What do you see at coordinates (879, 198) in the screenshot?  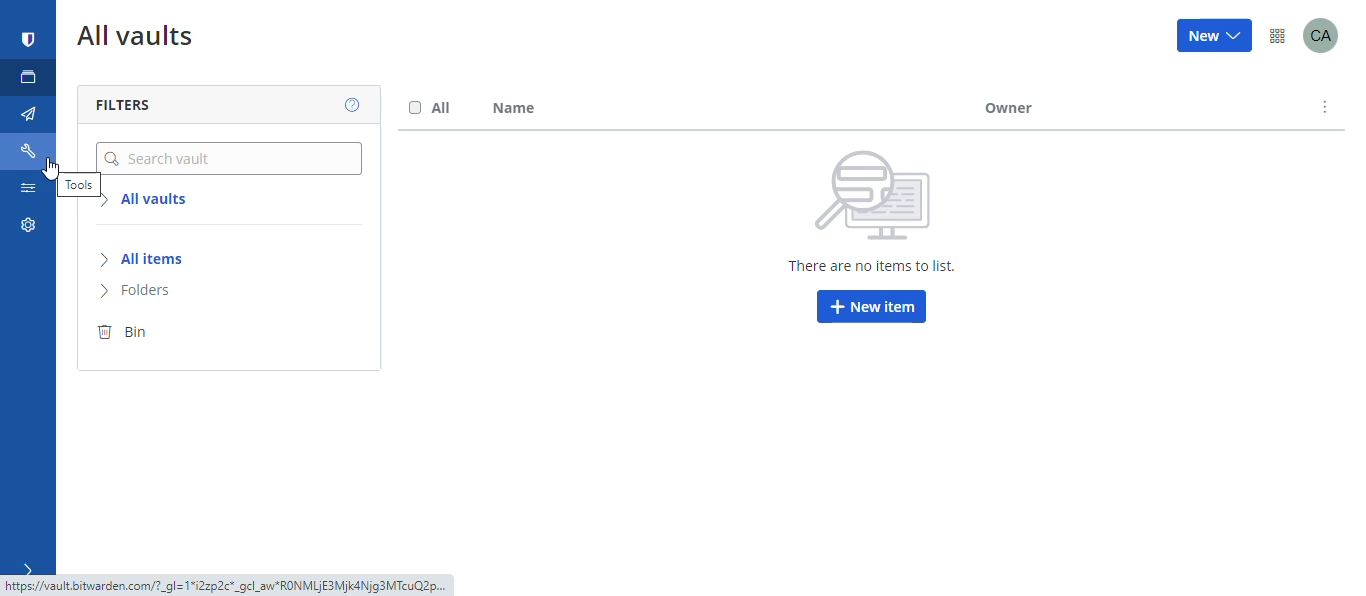 I see `searching for item logo` at bounding box center [879, 198].